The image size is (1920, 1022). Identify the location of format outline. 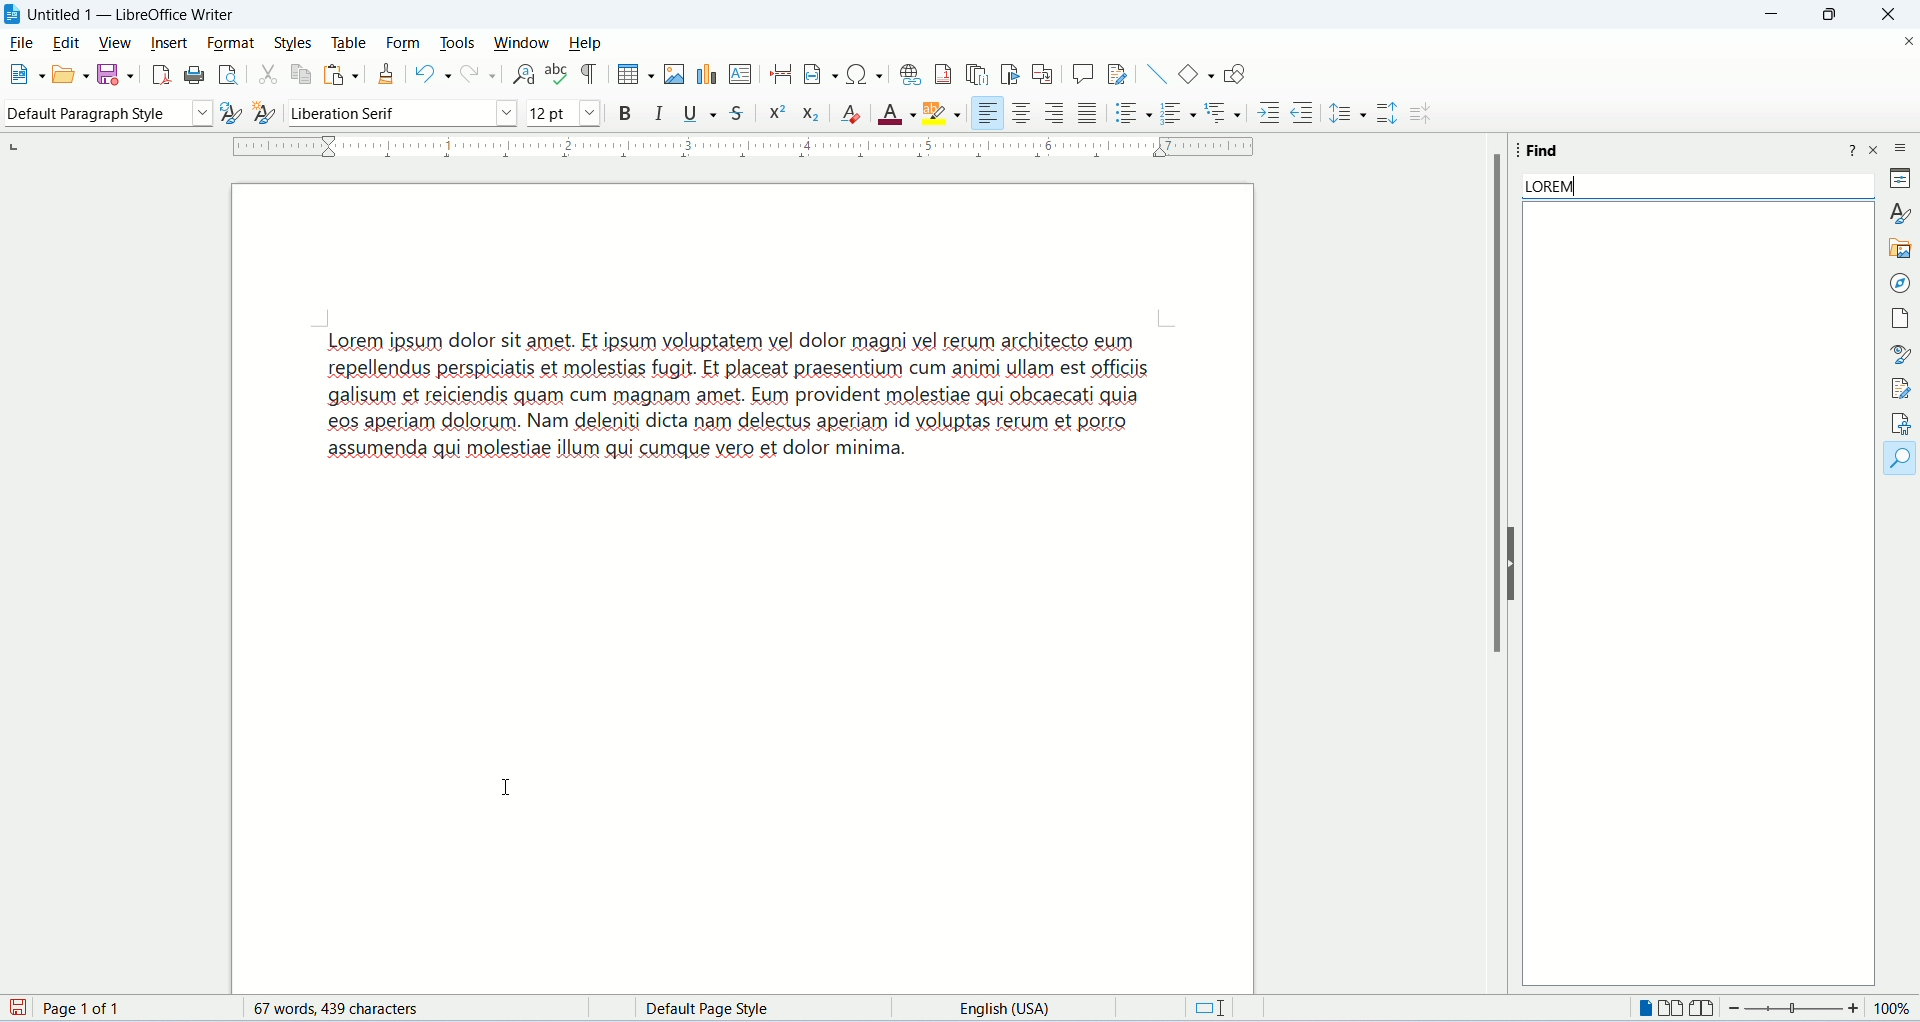
(1225, 115).